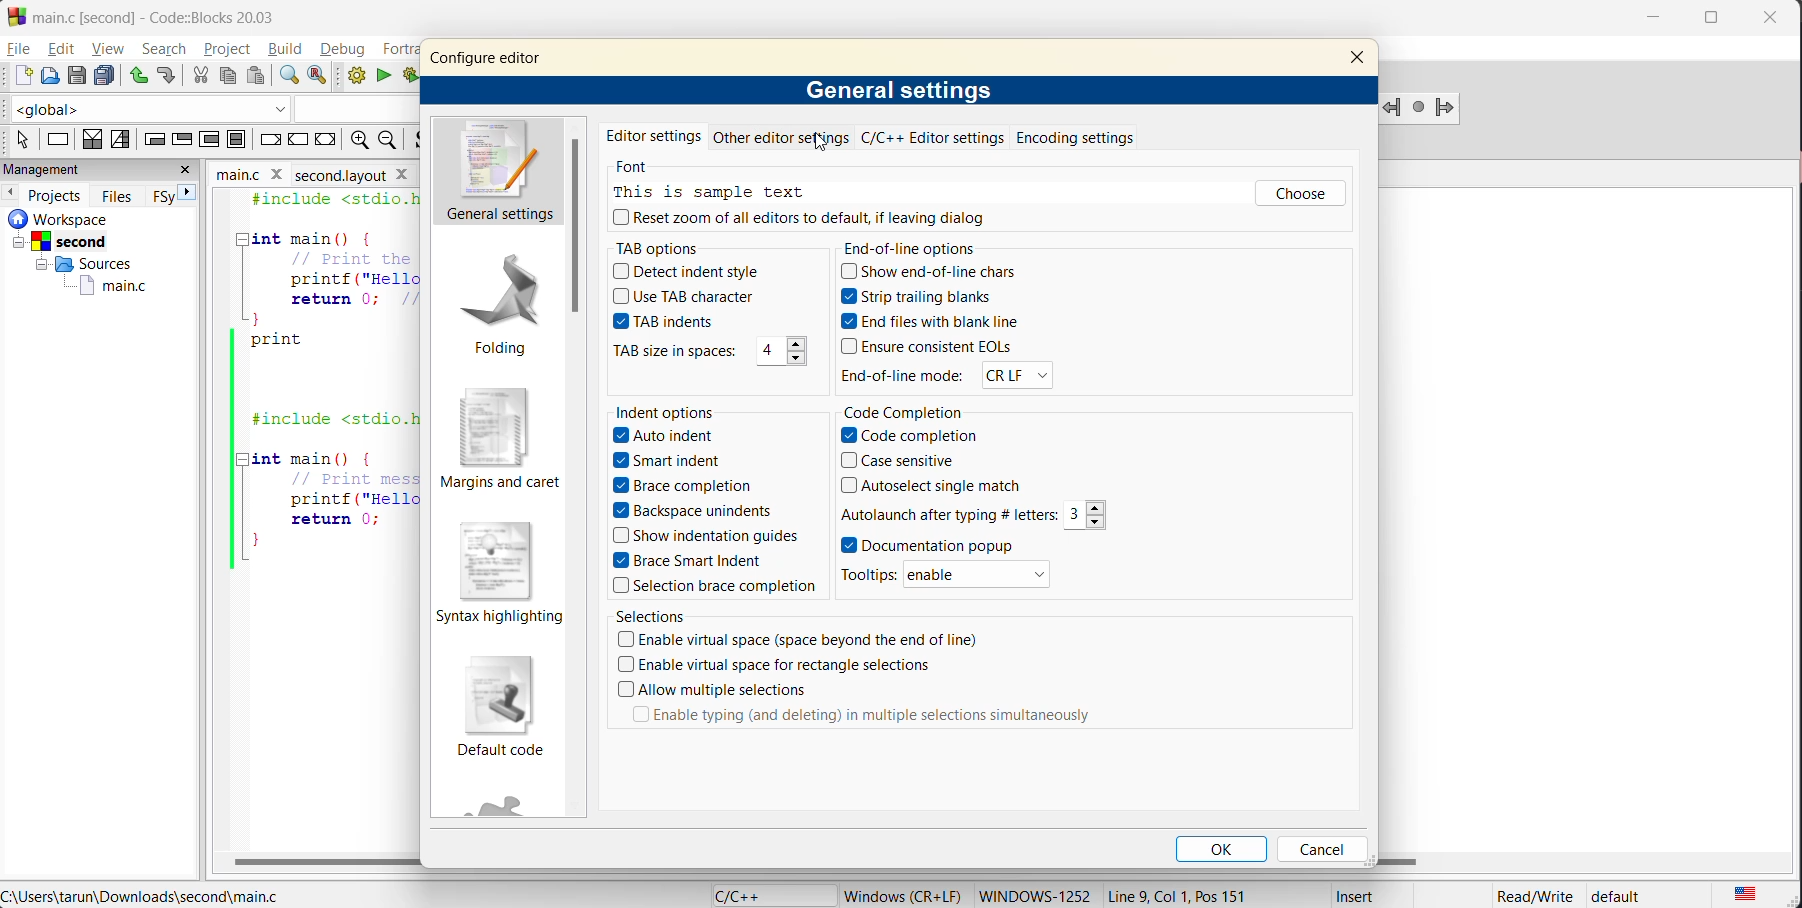 The image size is (1802, 908). I want to click on next, so click(189, 191).